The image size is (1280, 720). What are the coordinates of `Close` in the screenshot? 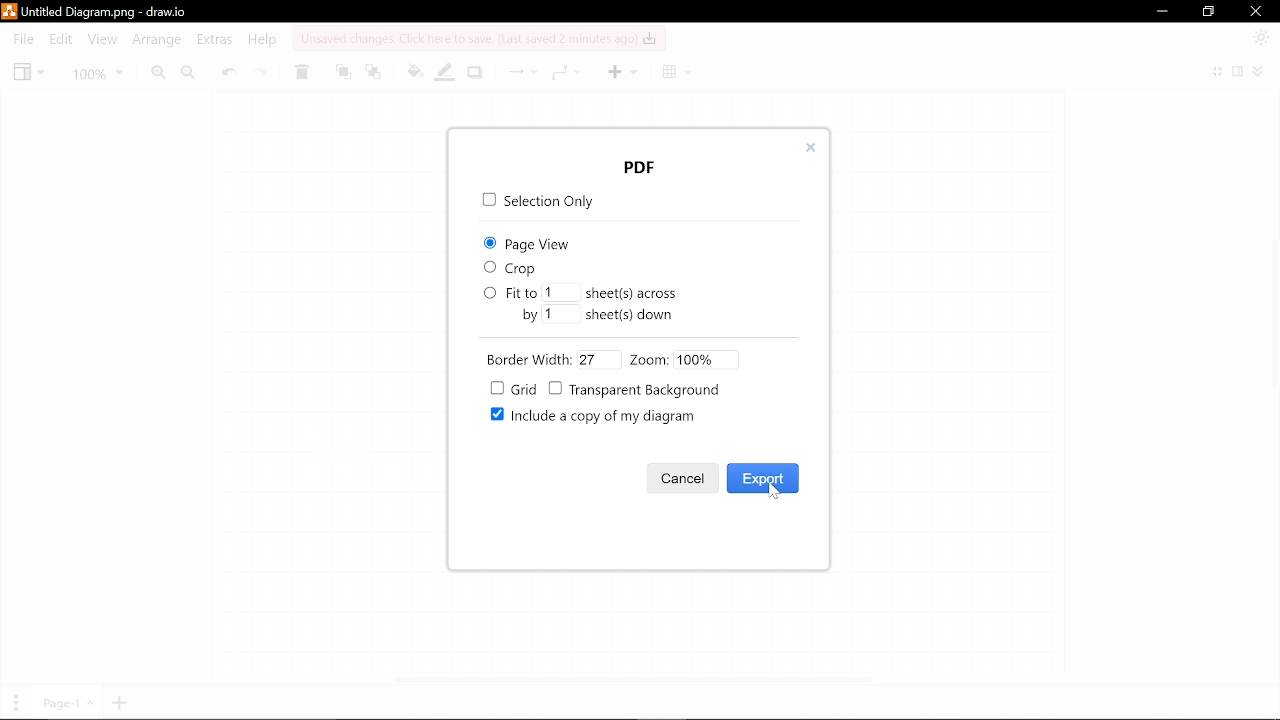 It's located at (1257, 12).